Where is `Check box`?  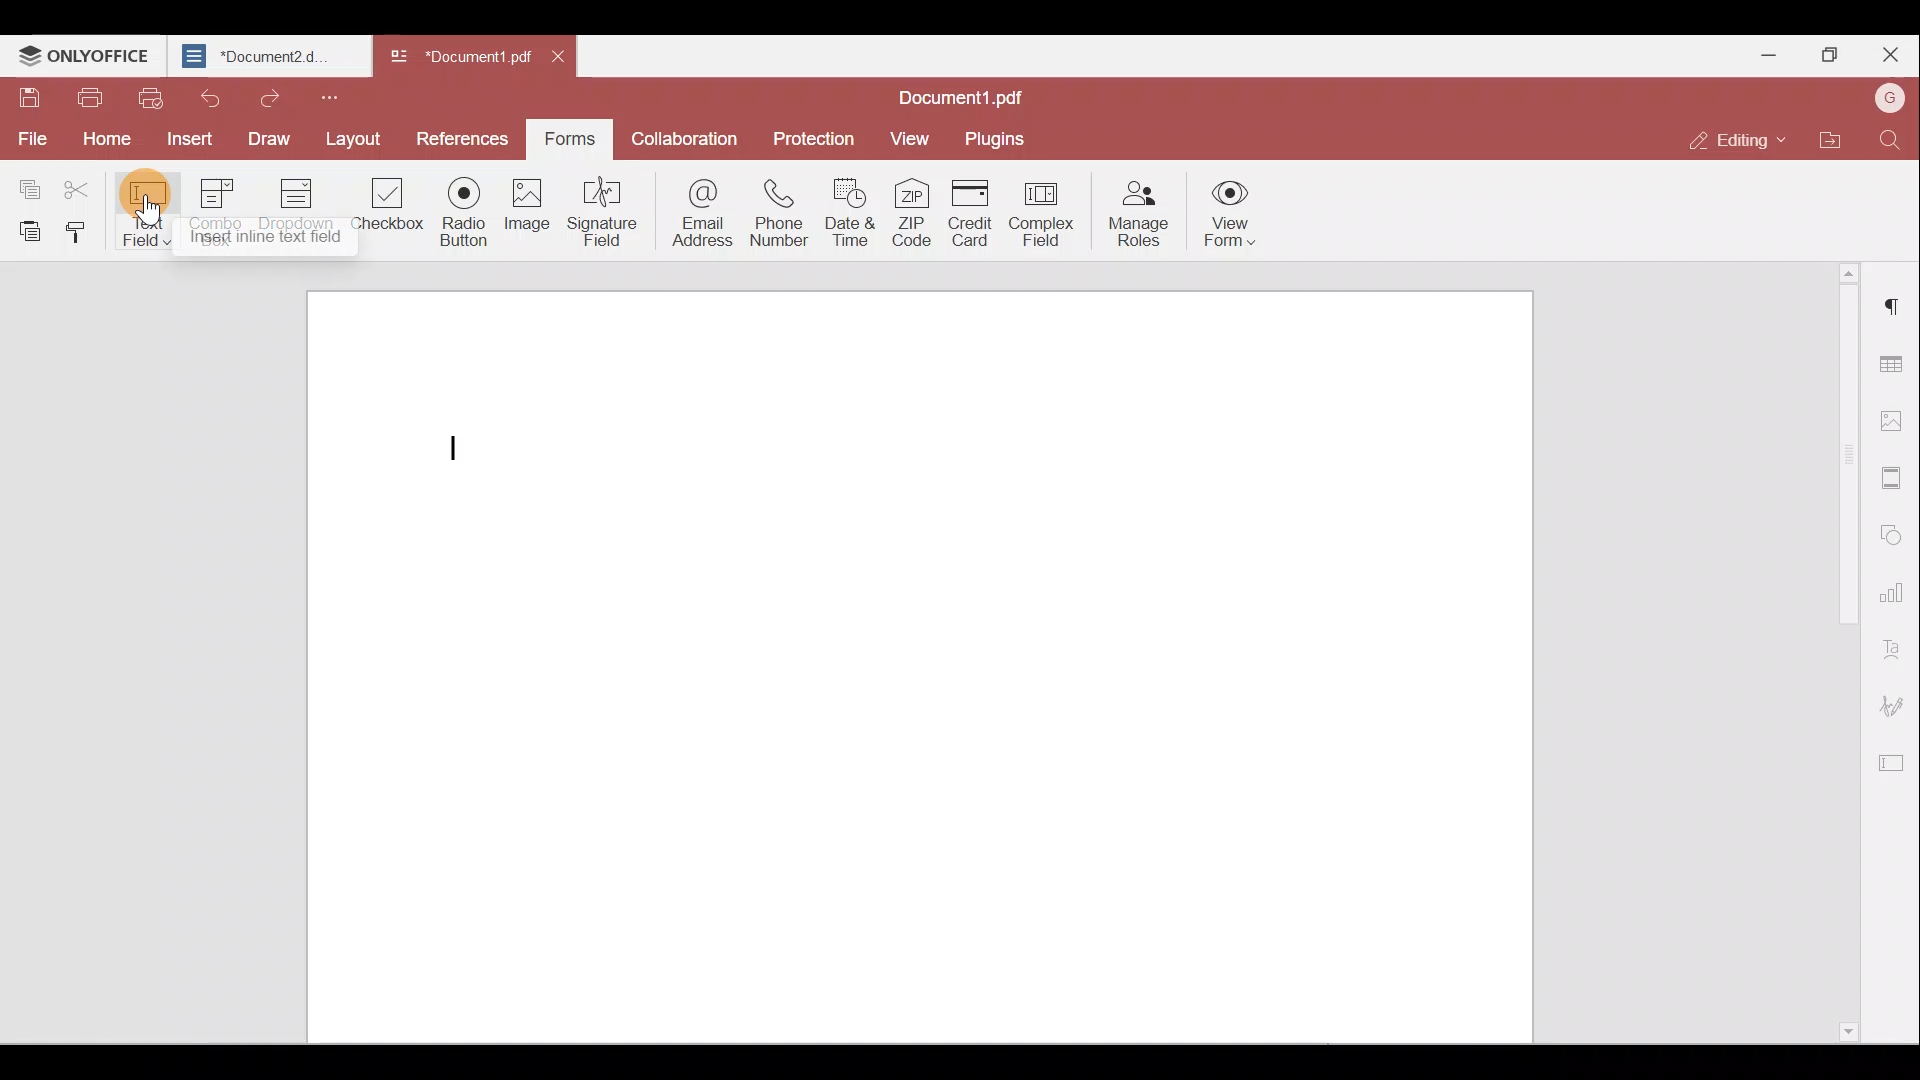
Check box is located at coordinates (389, 213).